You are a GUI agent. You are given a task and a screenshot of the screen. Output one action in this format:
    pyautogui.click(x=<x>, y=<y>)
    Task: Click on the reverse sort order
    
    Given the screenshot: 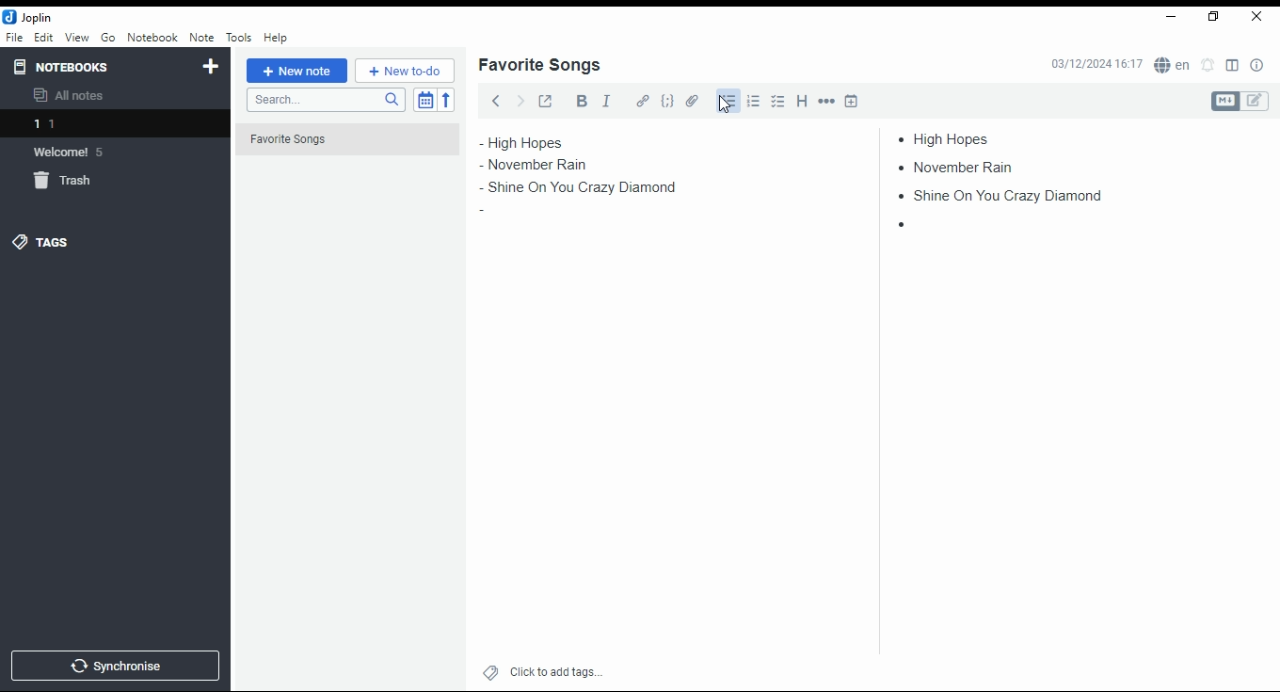 What is the action you would take?
    pyautogui.click(x=446, y=100)
    